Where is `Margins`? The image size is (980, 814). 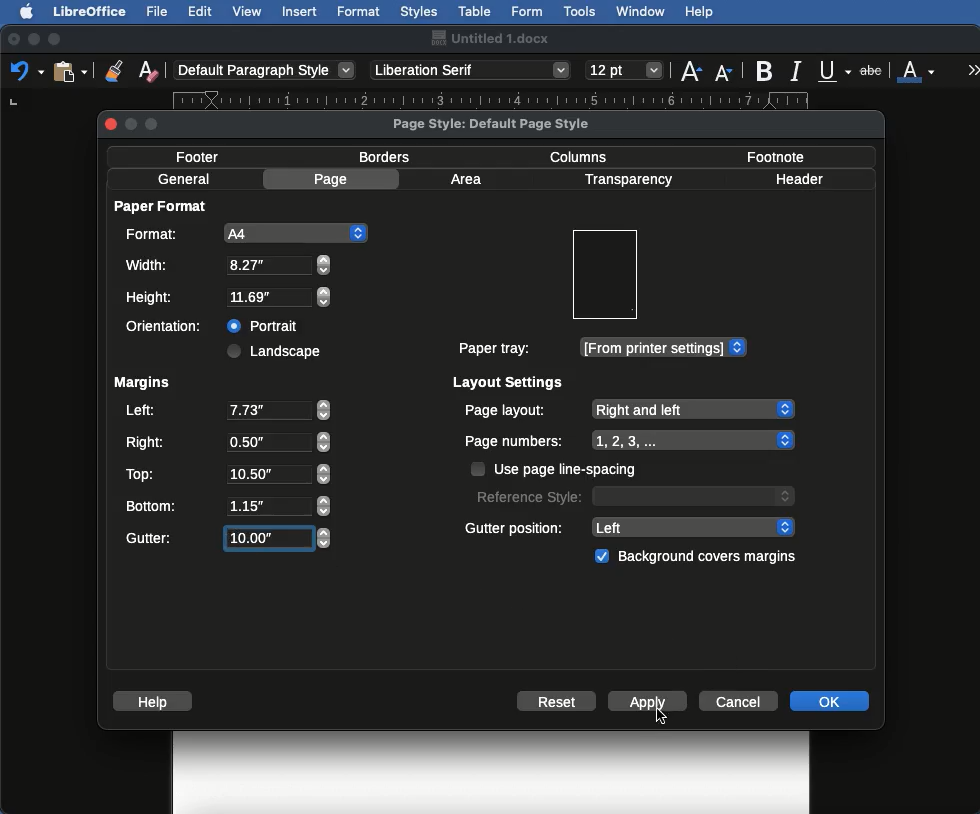 Margins is located at coordinates (141, 383).